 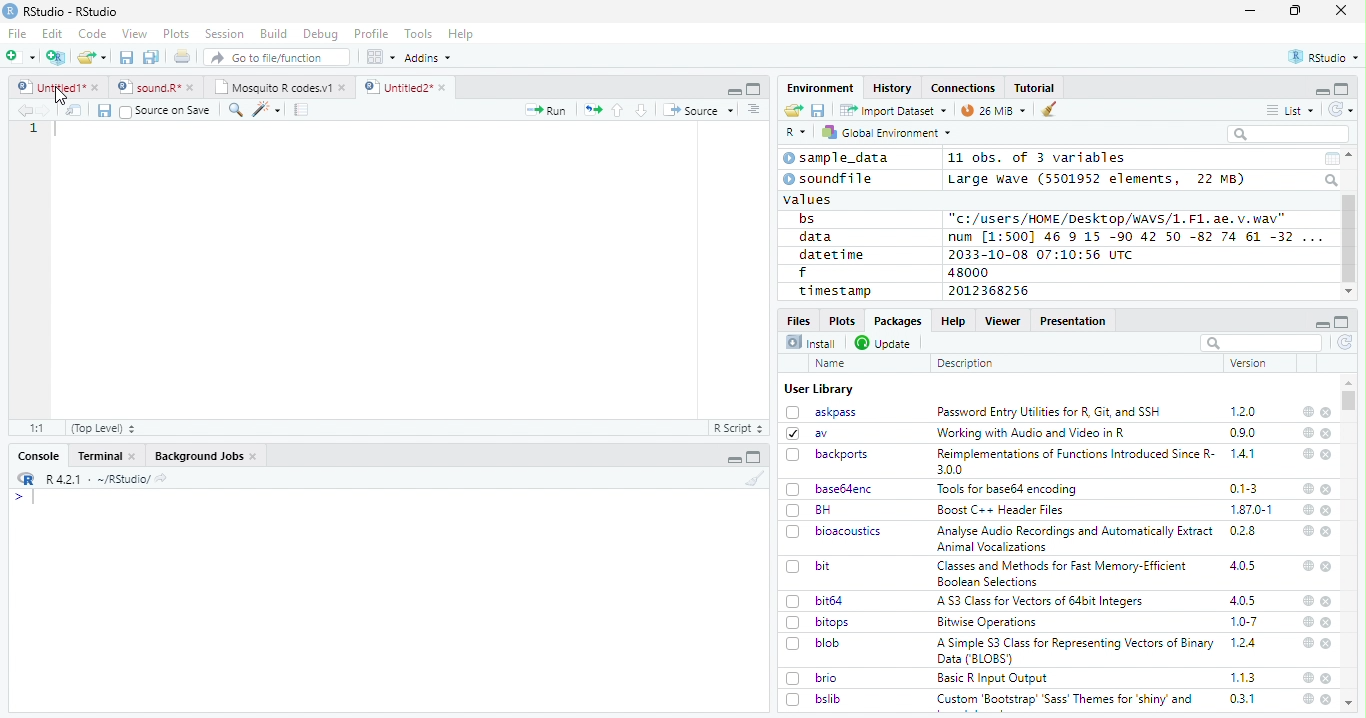 I want to click on sound.R*, so click(x=156, y=88).